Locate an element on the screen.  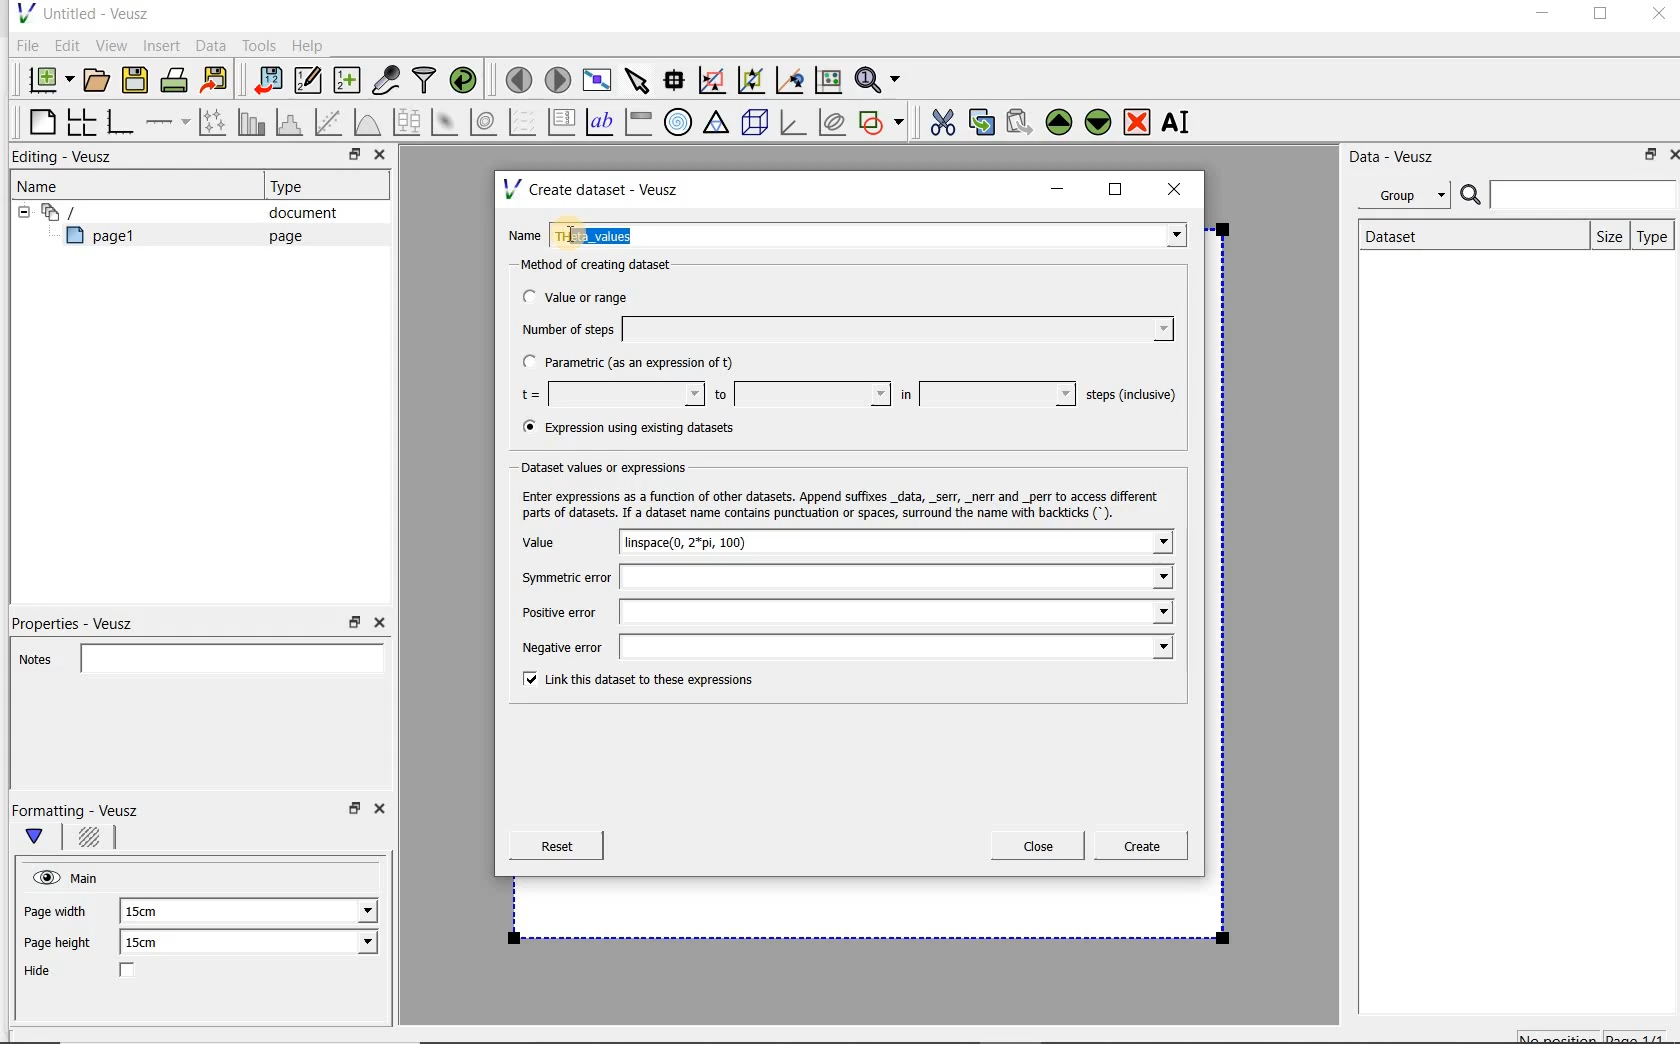
minimize is located at coordinates (1058, 189).